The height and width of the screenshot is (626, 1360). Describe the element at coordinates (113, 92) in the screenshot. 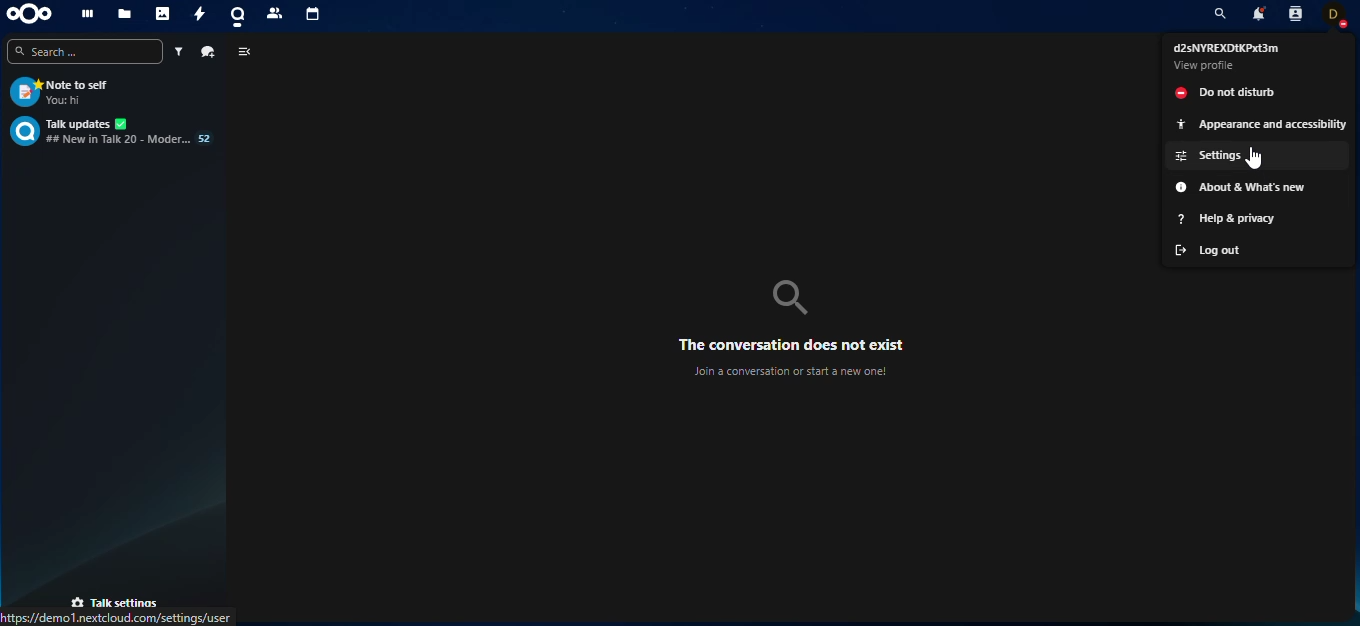

I see `Note to self You: hi` at that location.